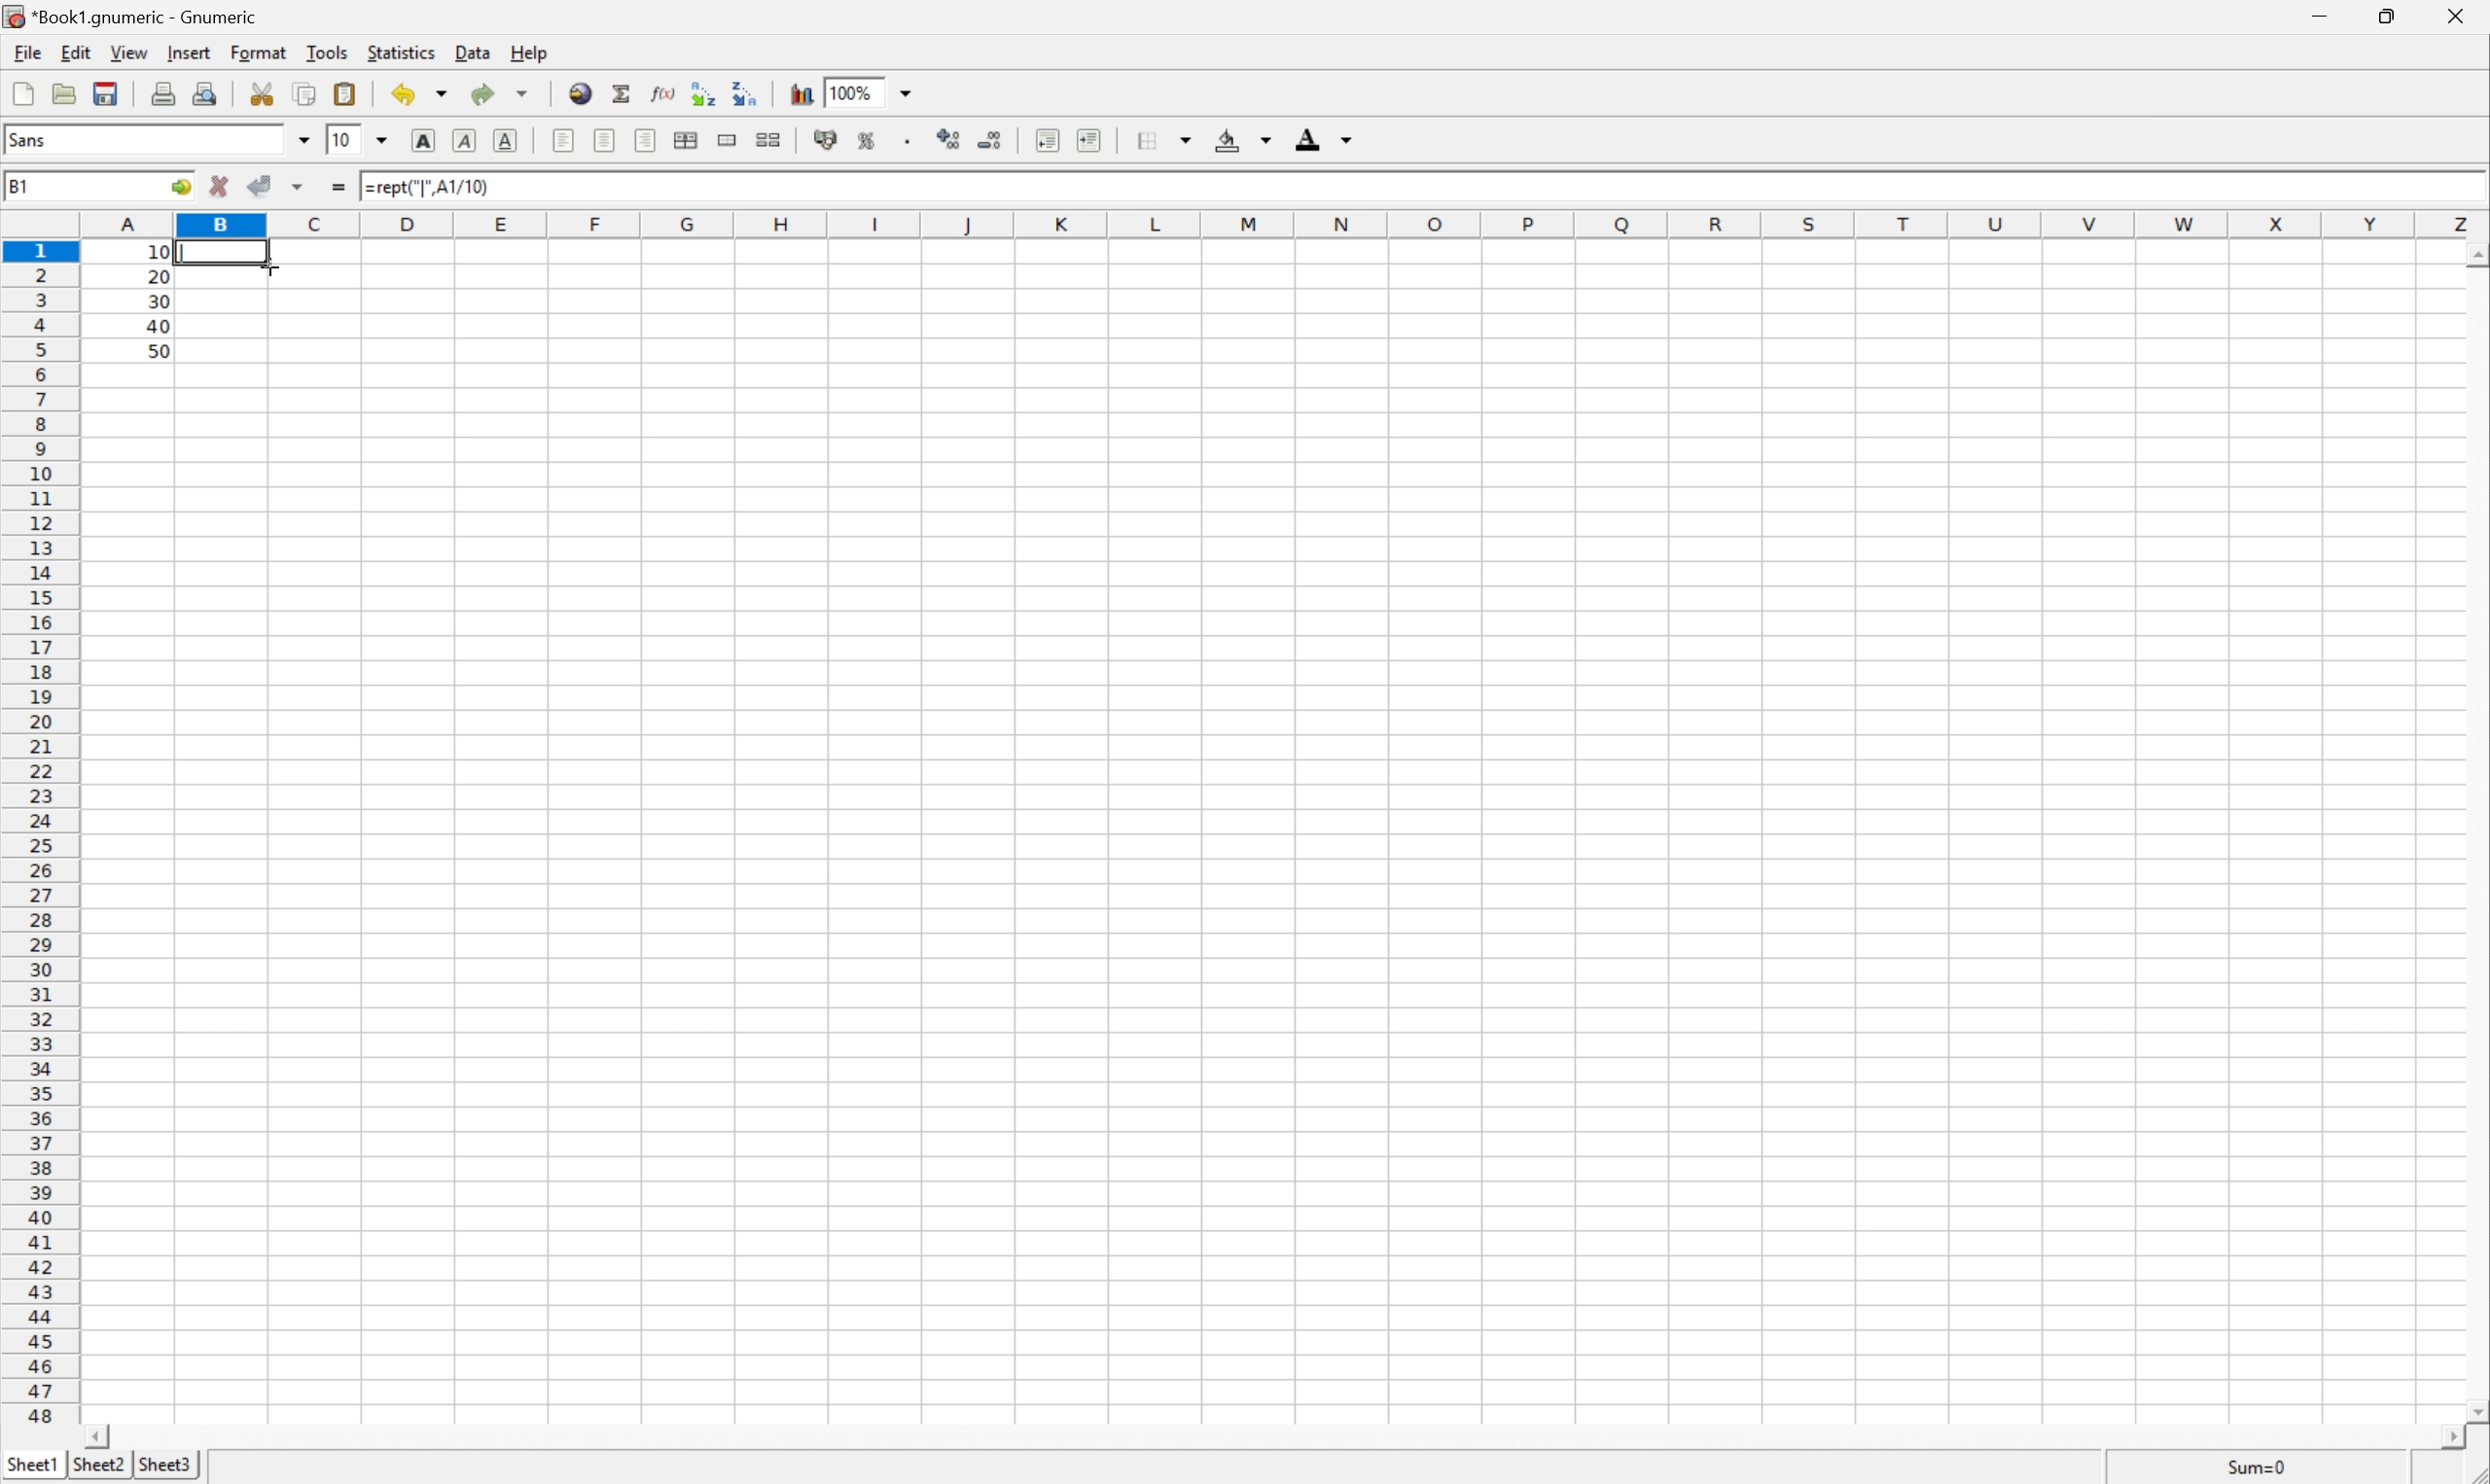 This screenshot has height=1484, width=2490. What do you see at coordinates (106, 95) in the screenshot?
I see `Save current workbook` at bounding box center [106, 95].